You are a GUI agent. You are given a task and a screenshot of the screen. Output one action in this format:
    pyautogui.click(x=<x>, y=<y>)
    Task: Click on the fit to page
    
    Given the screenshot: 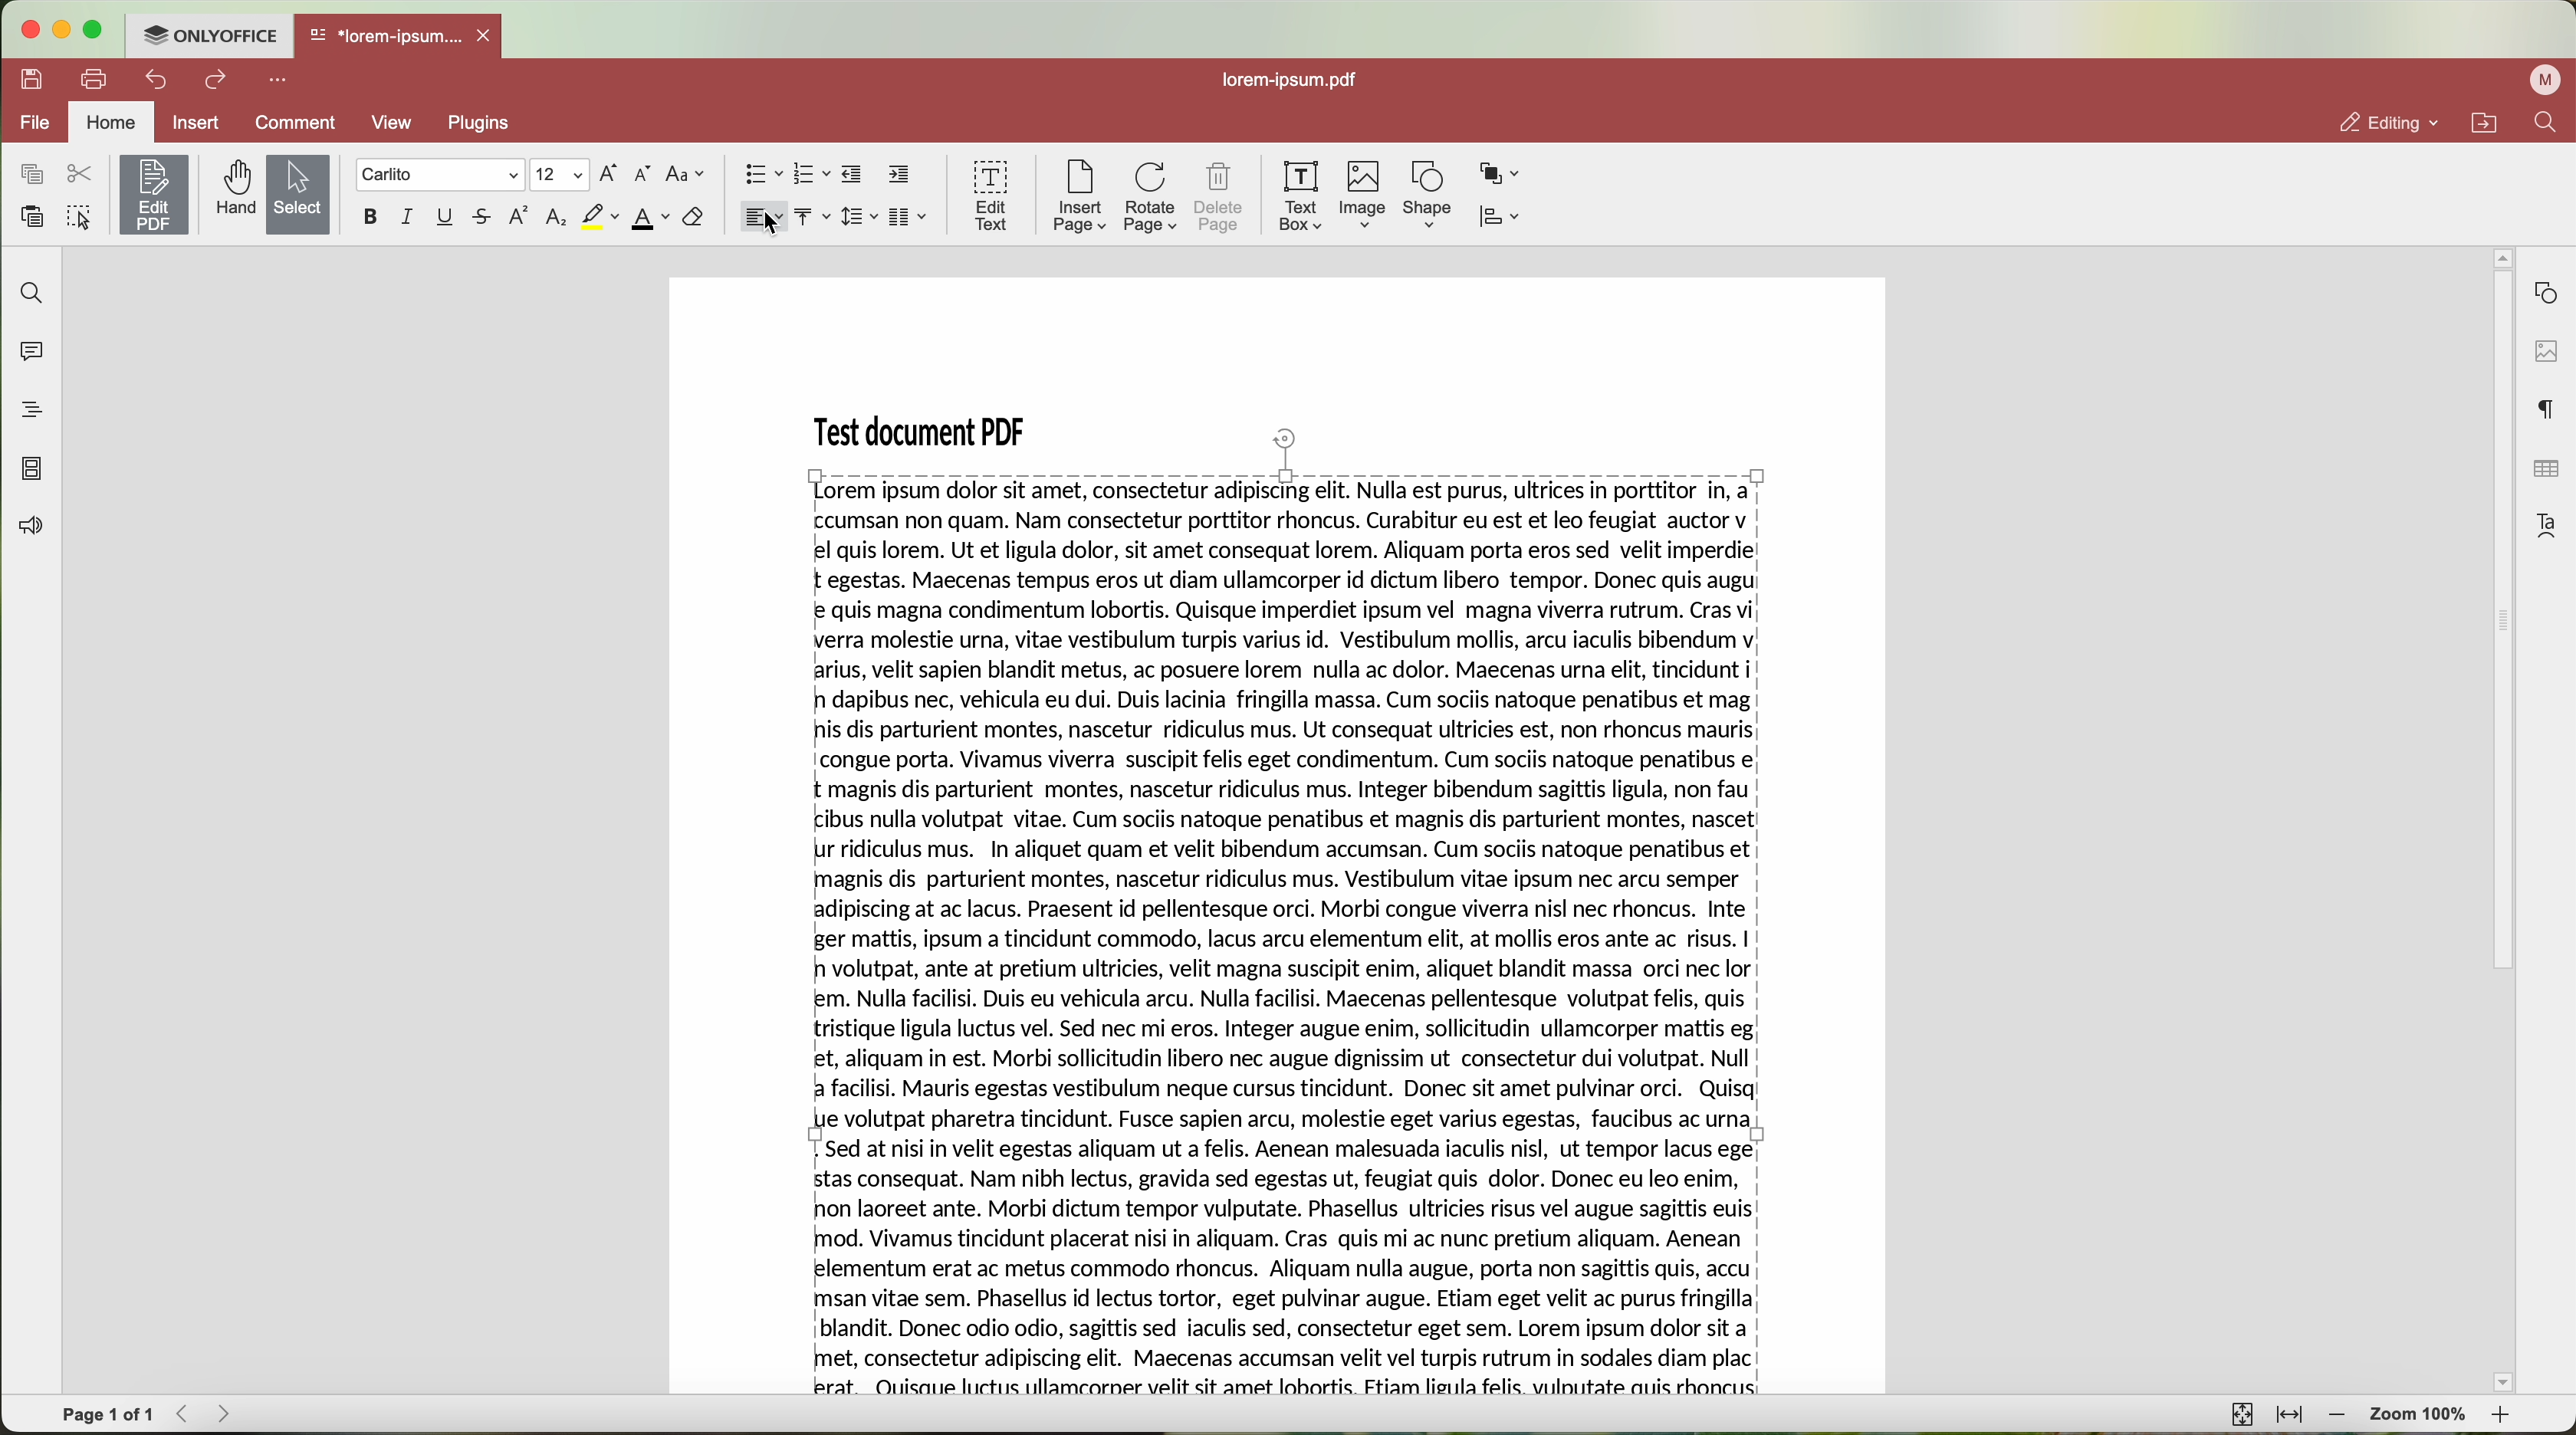 What is the action you would take?
    pyautogui.click(x=2241, y=1416)
    